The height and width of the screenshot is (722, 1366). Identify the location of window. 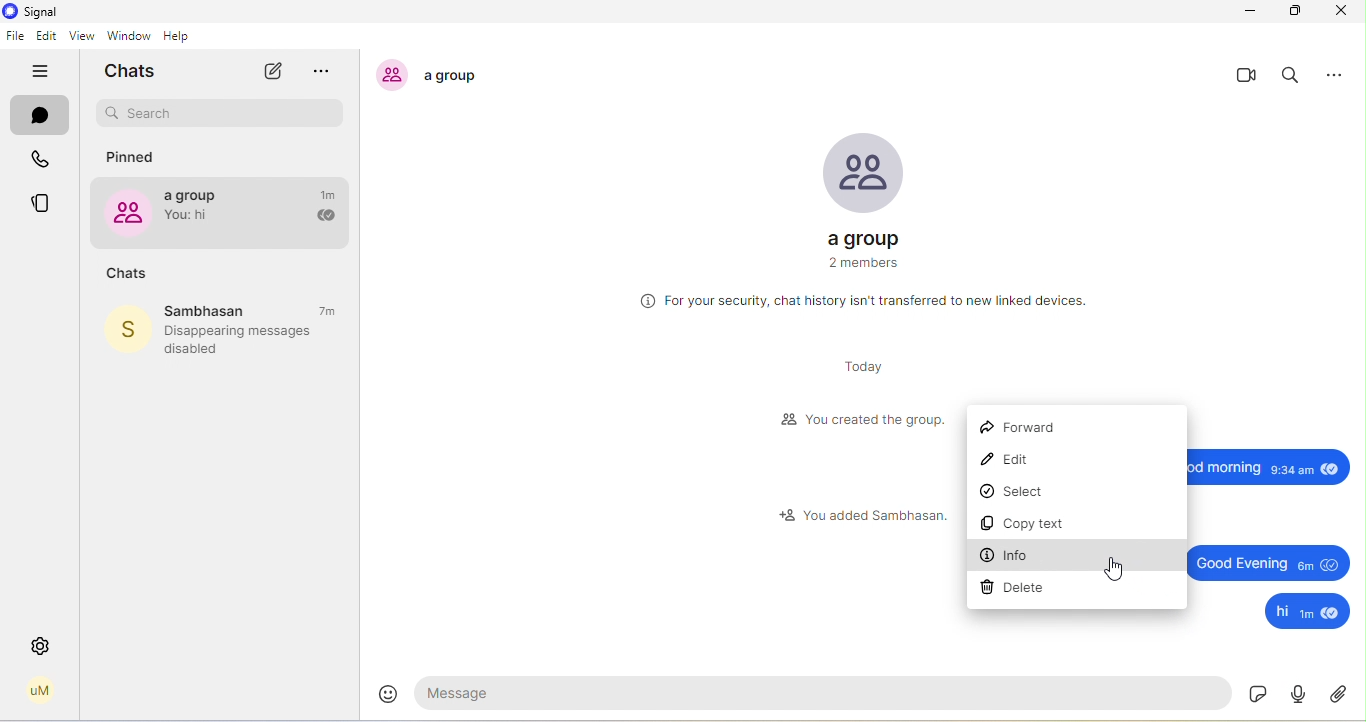
(128, 36).